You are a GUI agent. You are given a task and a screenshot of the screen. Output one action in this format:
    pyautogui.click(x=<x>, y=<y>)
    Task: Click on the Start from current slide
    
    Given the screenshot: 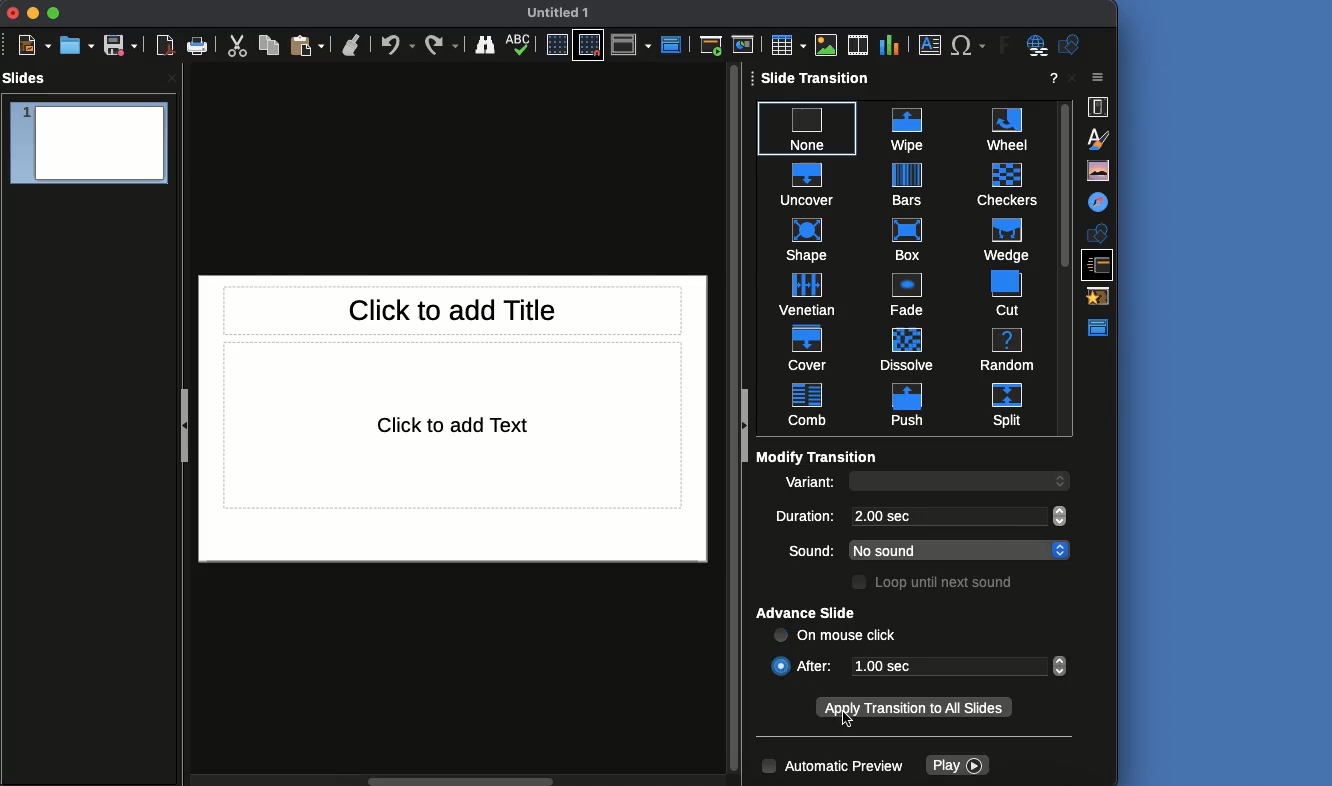 What is the action you would take?
    pyautogui.click(x=743, y=44)
    